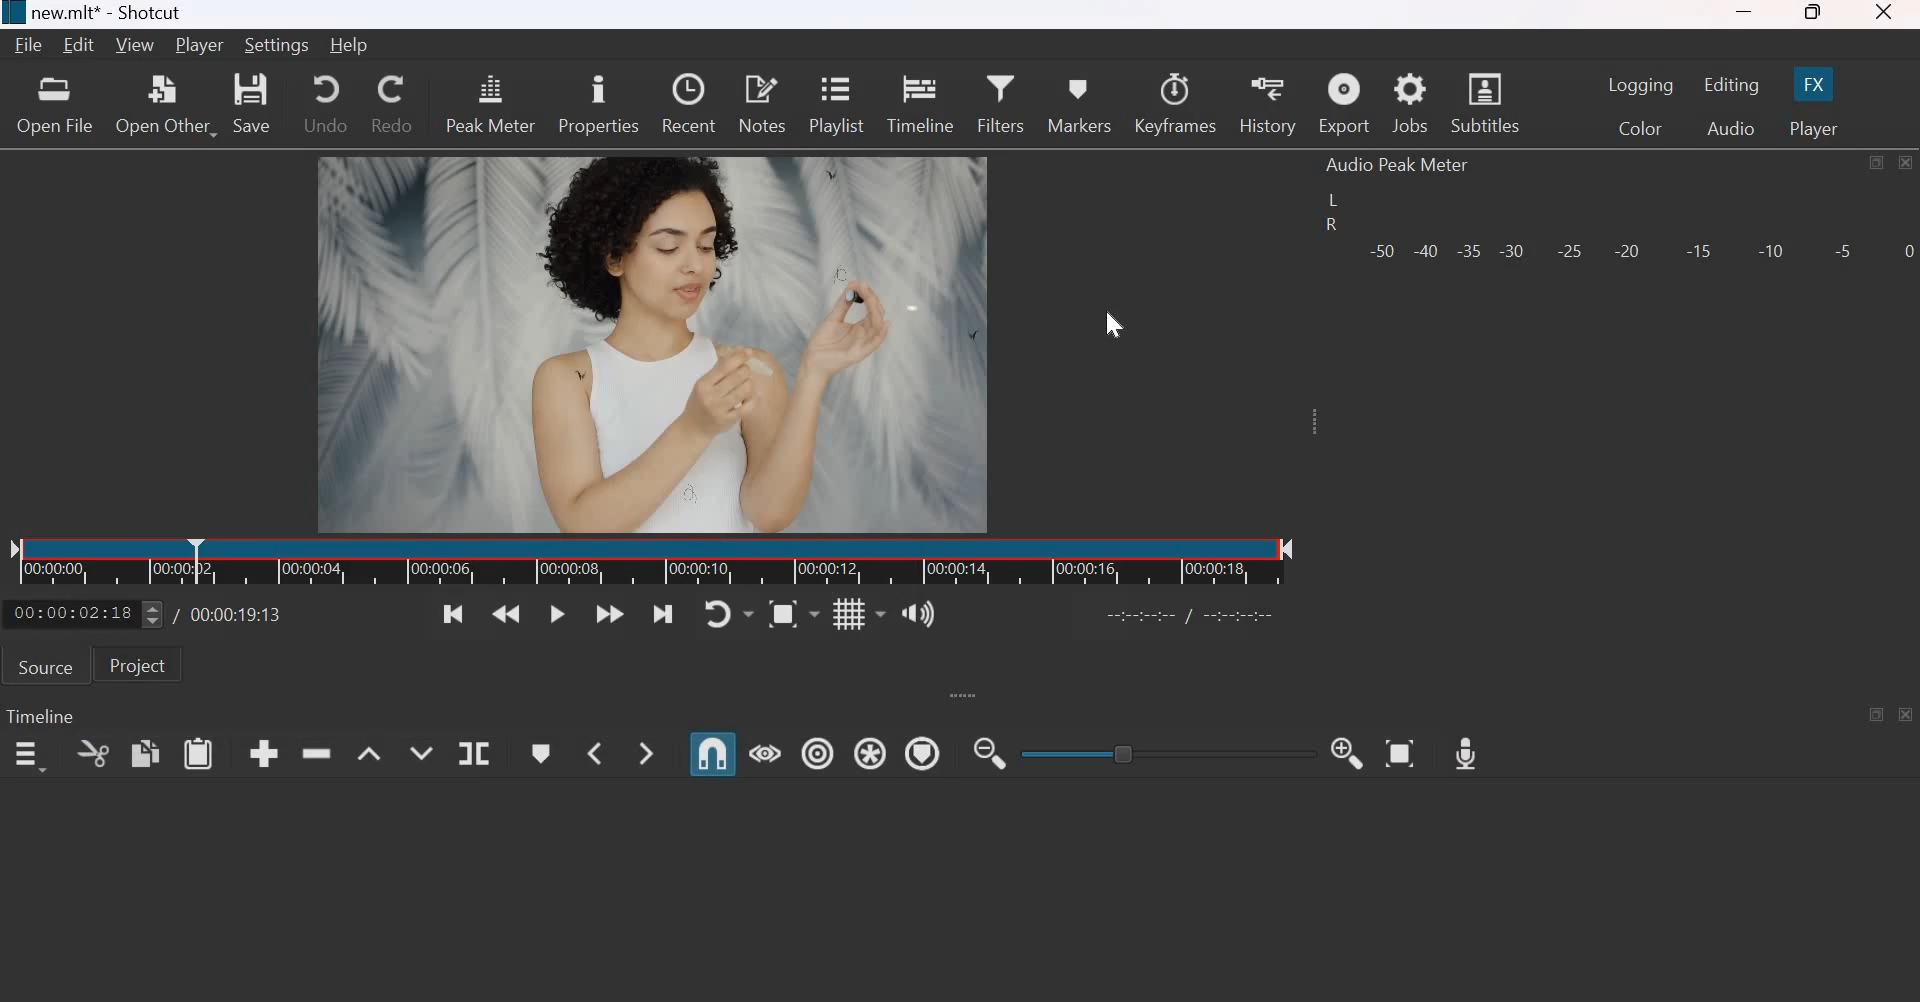 This screenshot has height=1002, width=1920. I want to click on Skip to the previous point, so click(457, 614).